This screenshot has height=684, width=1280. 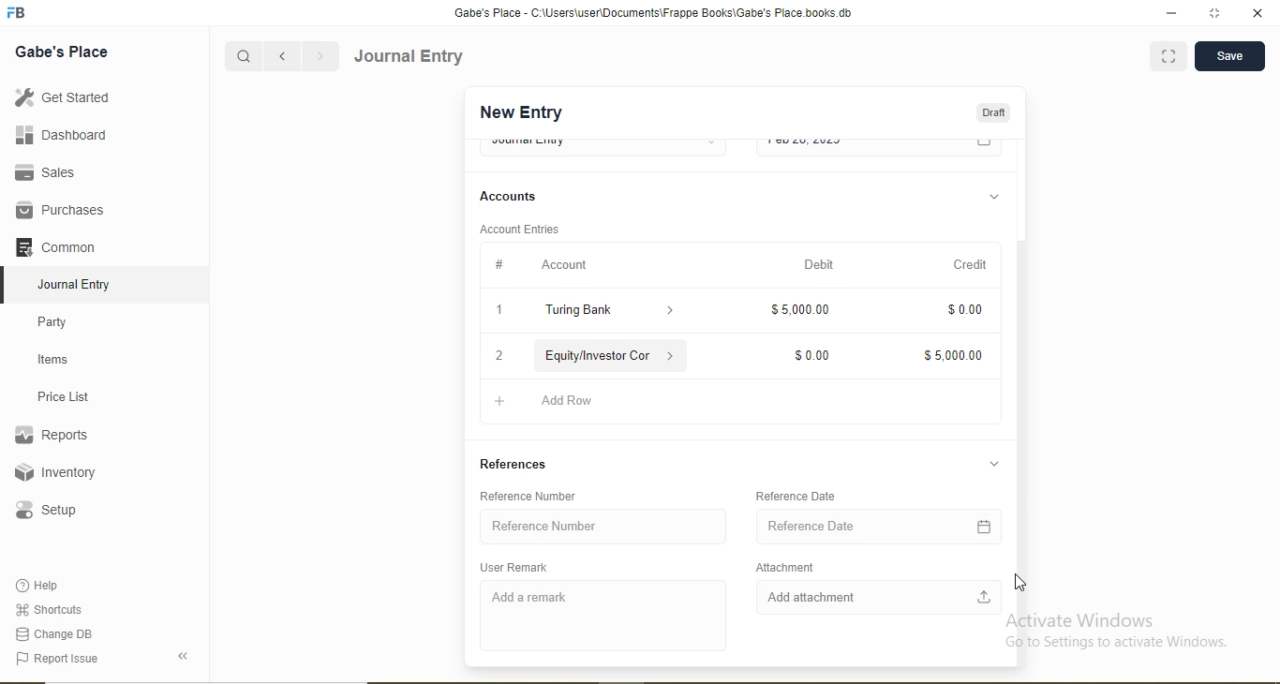 I want to click on Get Started, so click(x=61, y=96).